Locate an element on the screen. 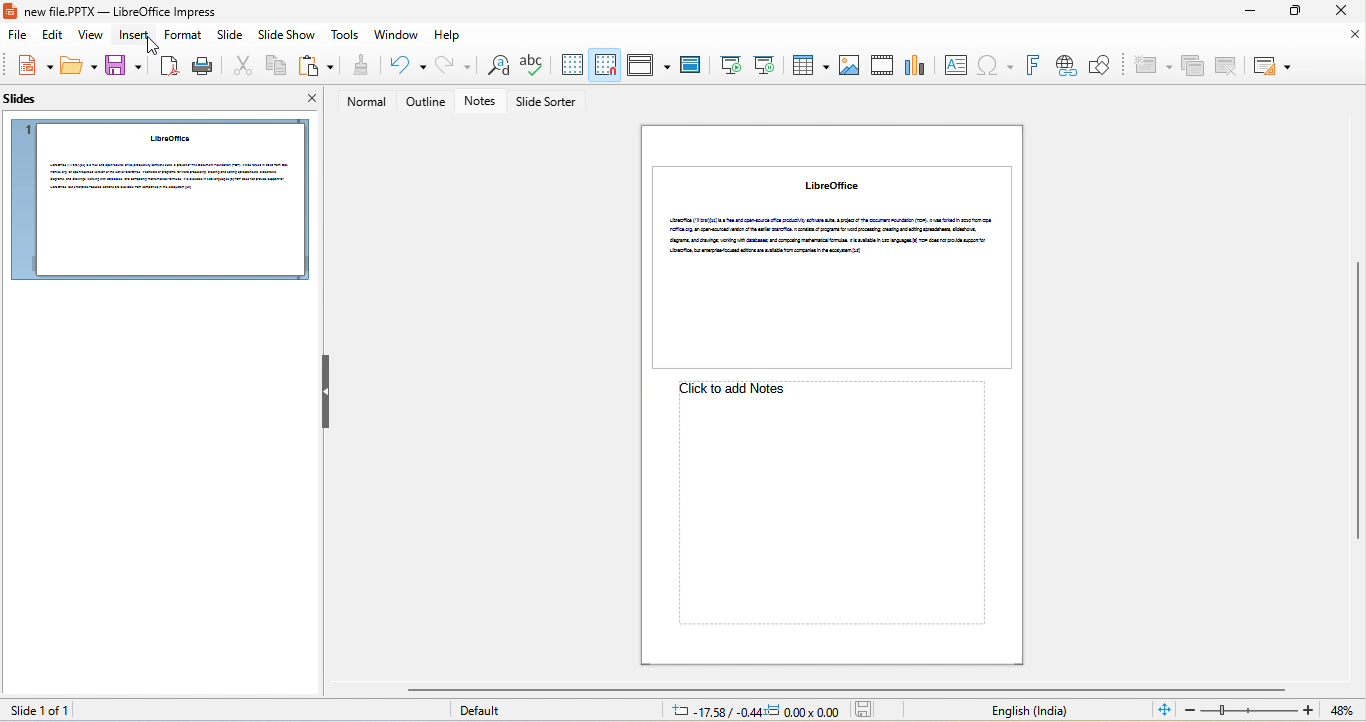 The image size is (1366, 722). insert is located at coordinates (136, 36).